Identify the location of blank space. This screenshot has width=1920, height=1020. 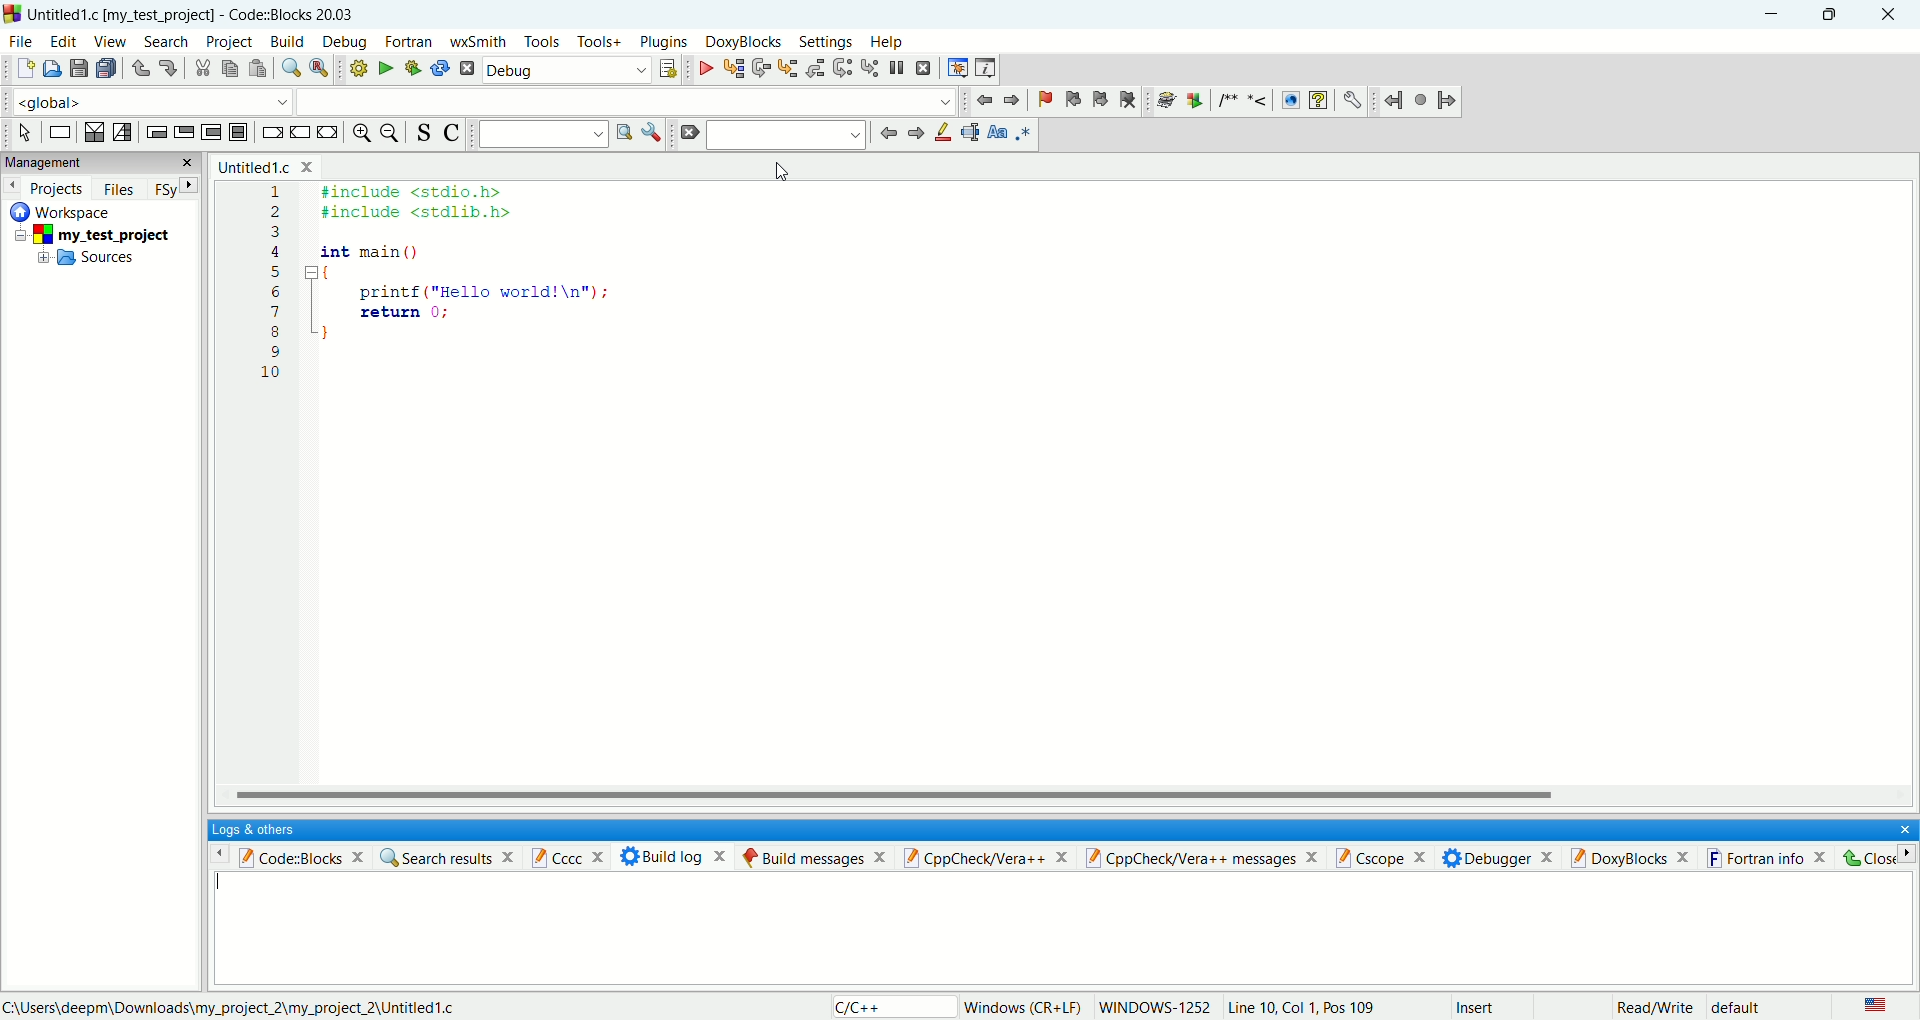
(789, 134).